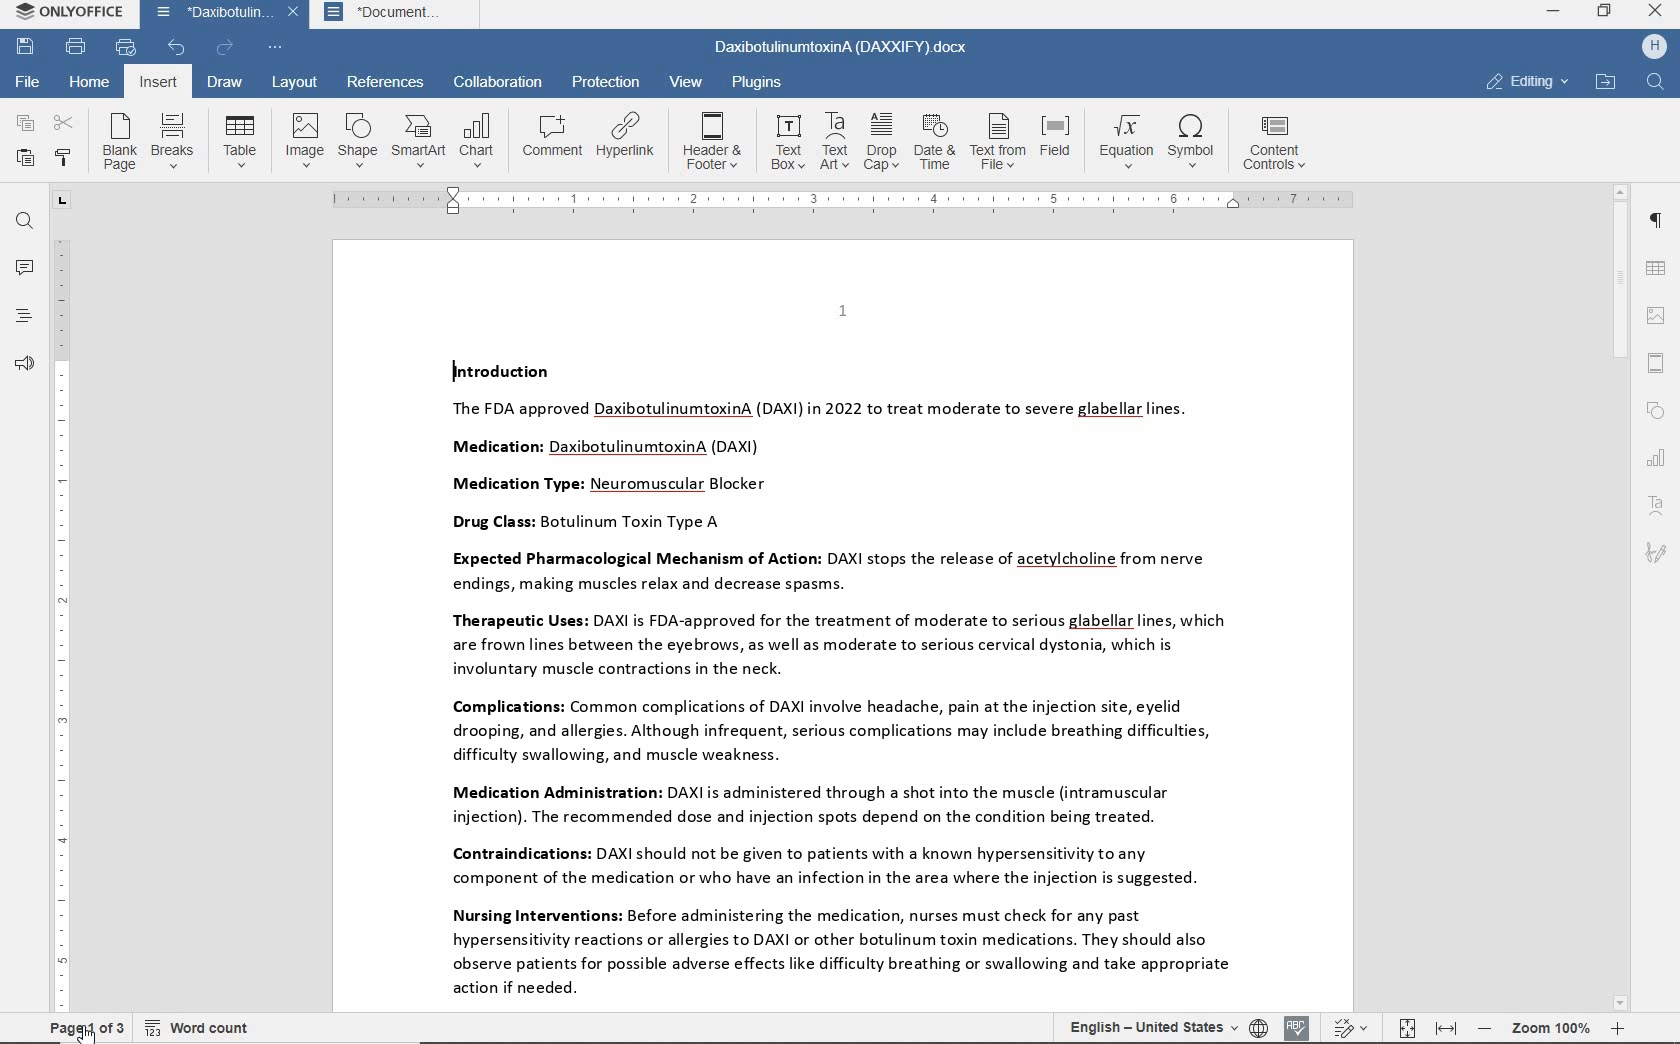  Describe the element at coordinates (225, 47) in the screenshot. I see `redo` at that location.